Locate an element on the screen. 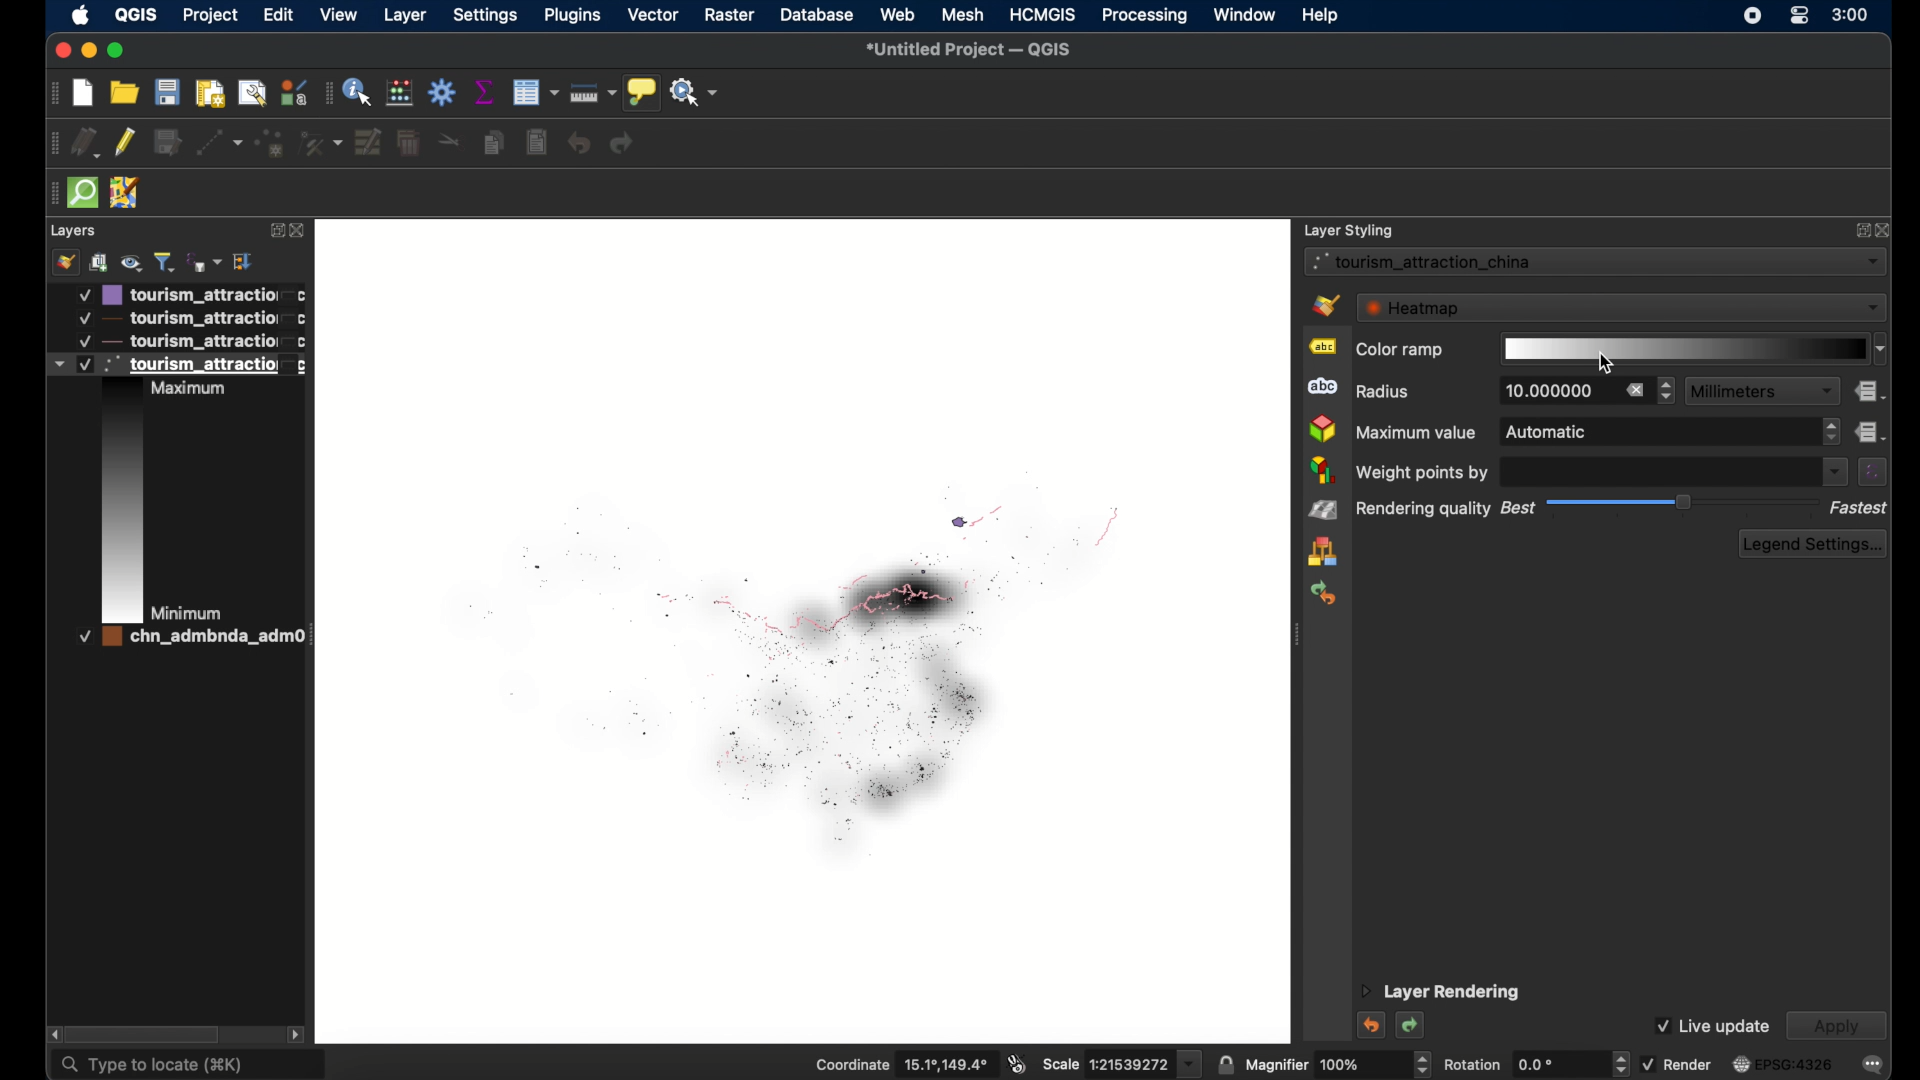  filter is located at coordinates (164, 260).